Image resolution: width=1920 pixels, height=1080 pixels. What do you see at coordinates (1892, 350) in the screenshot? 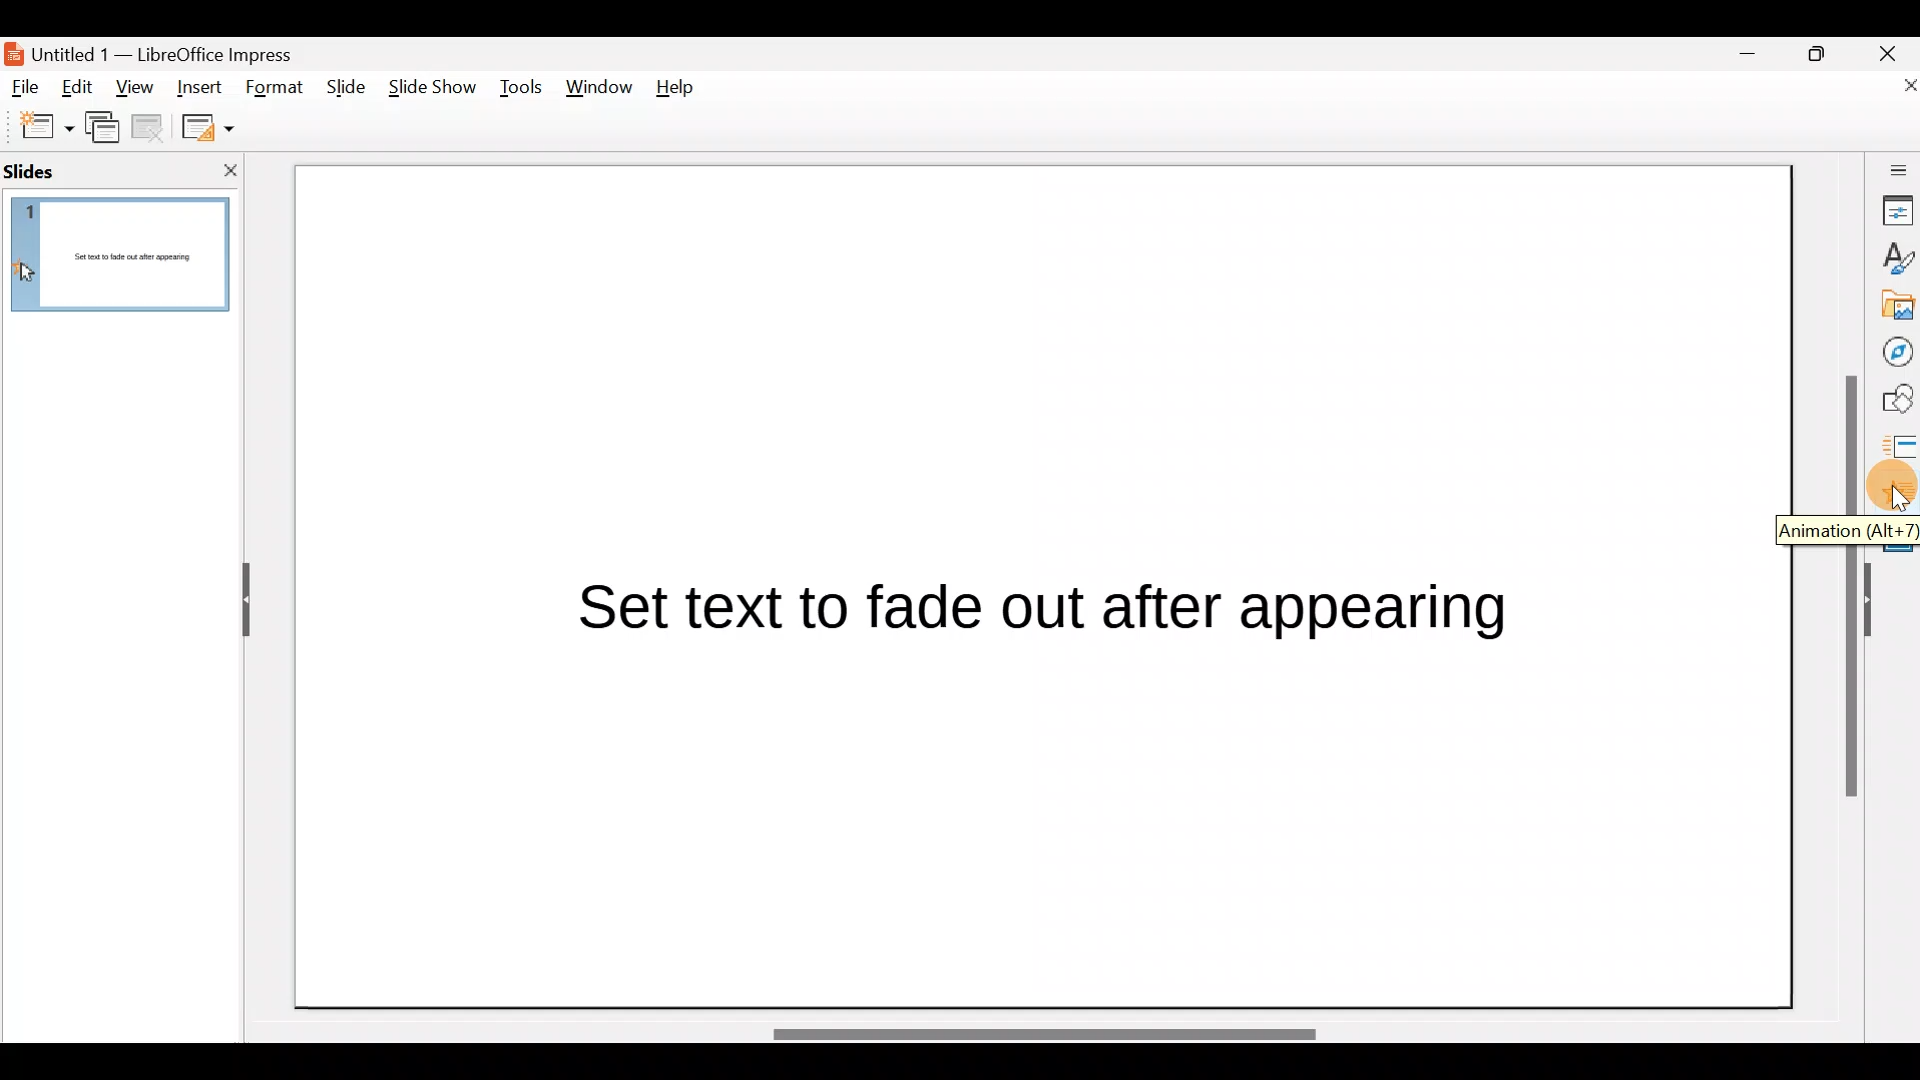
I see `Navigator` at bounding box center [1892, 350].